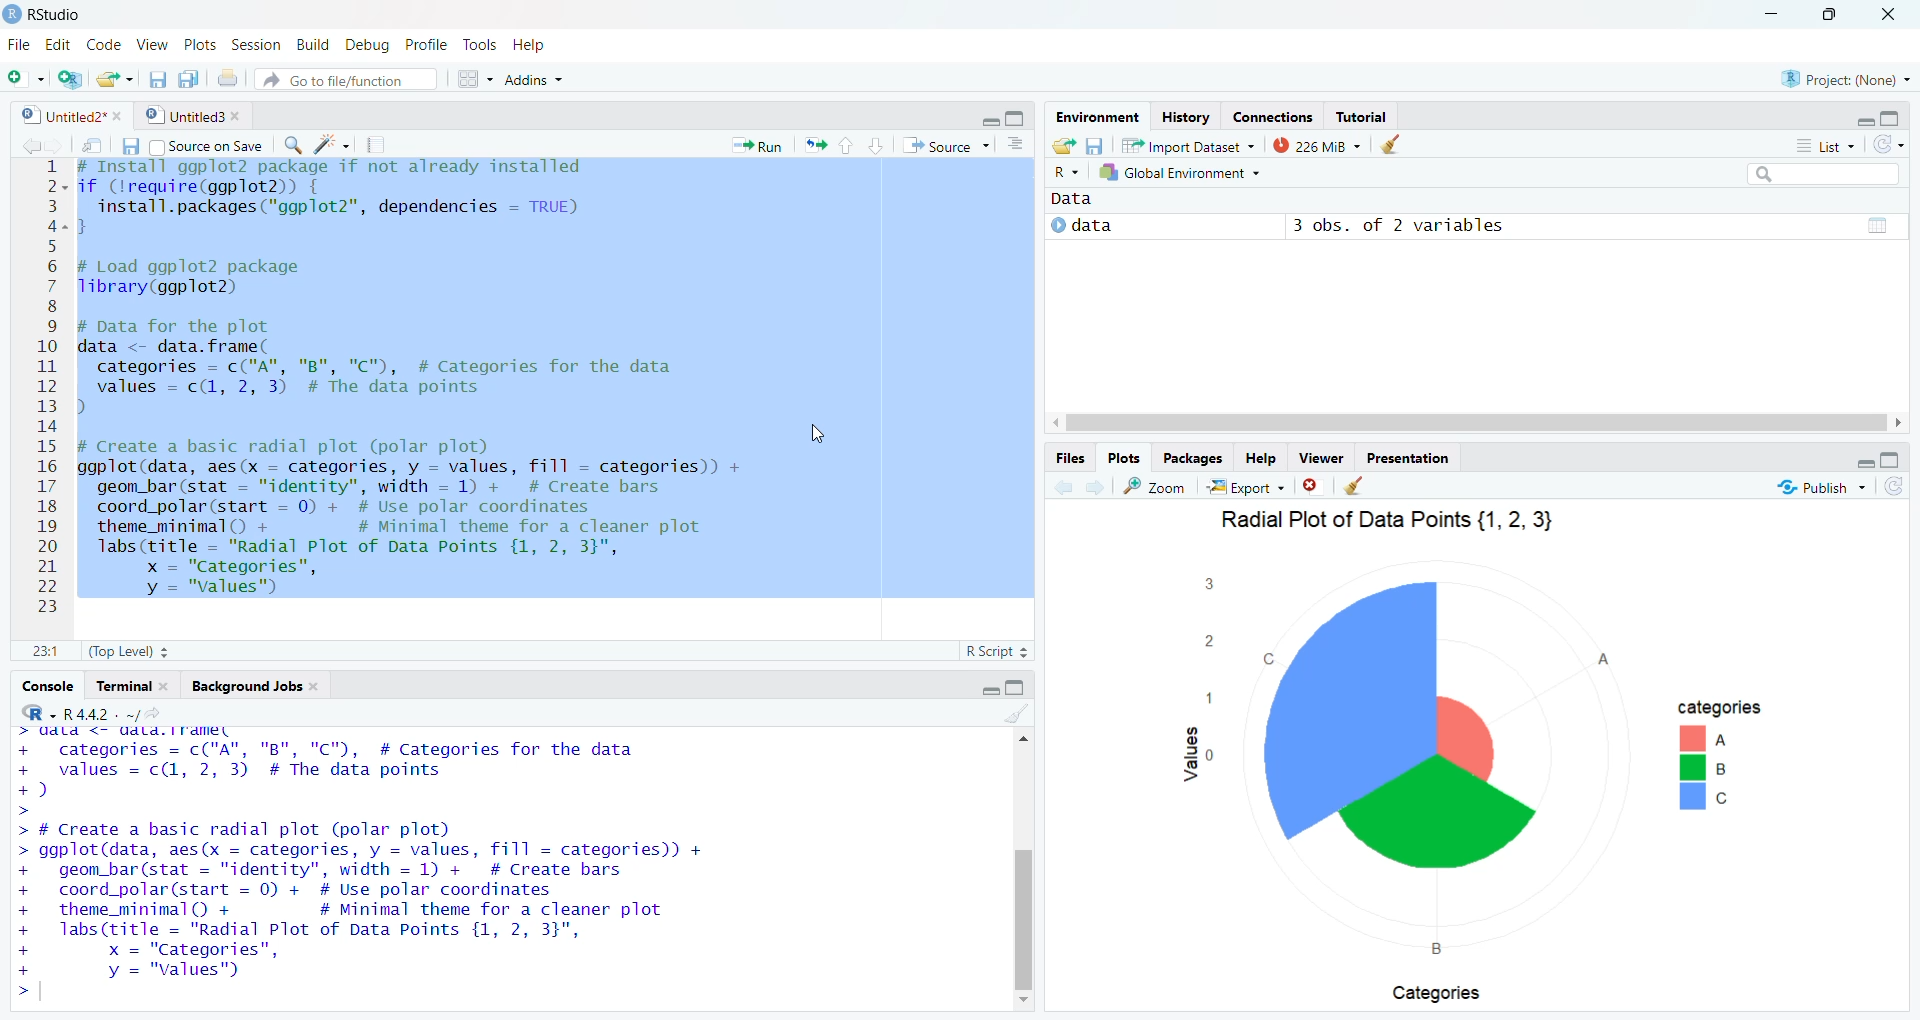 The height and width of the screenshot is (1020, 1920). I want to click on scroll left, so click(1059, 423).